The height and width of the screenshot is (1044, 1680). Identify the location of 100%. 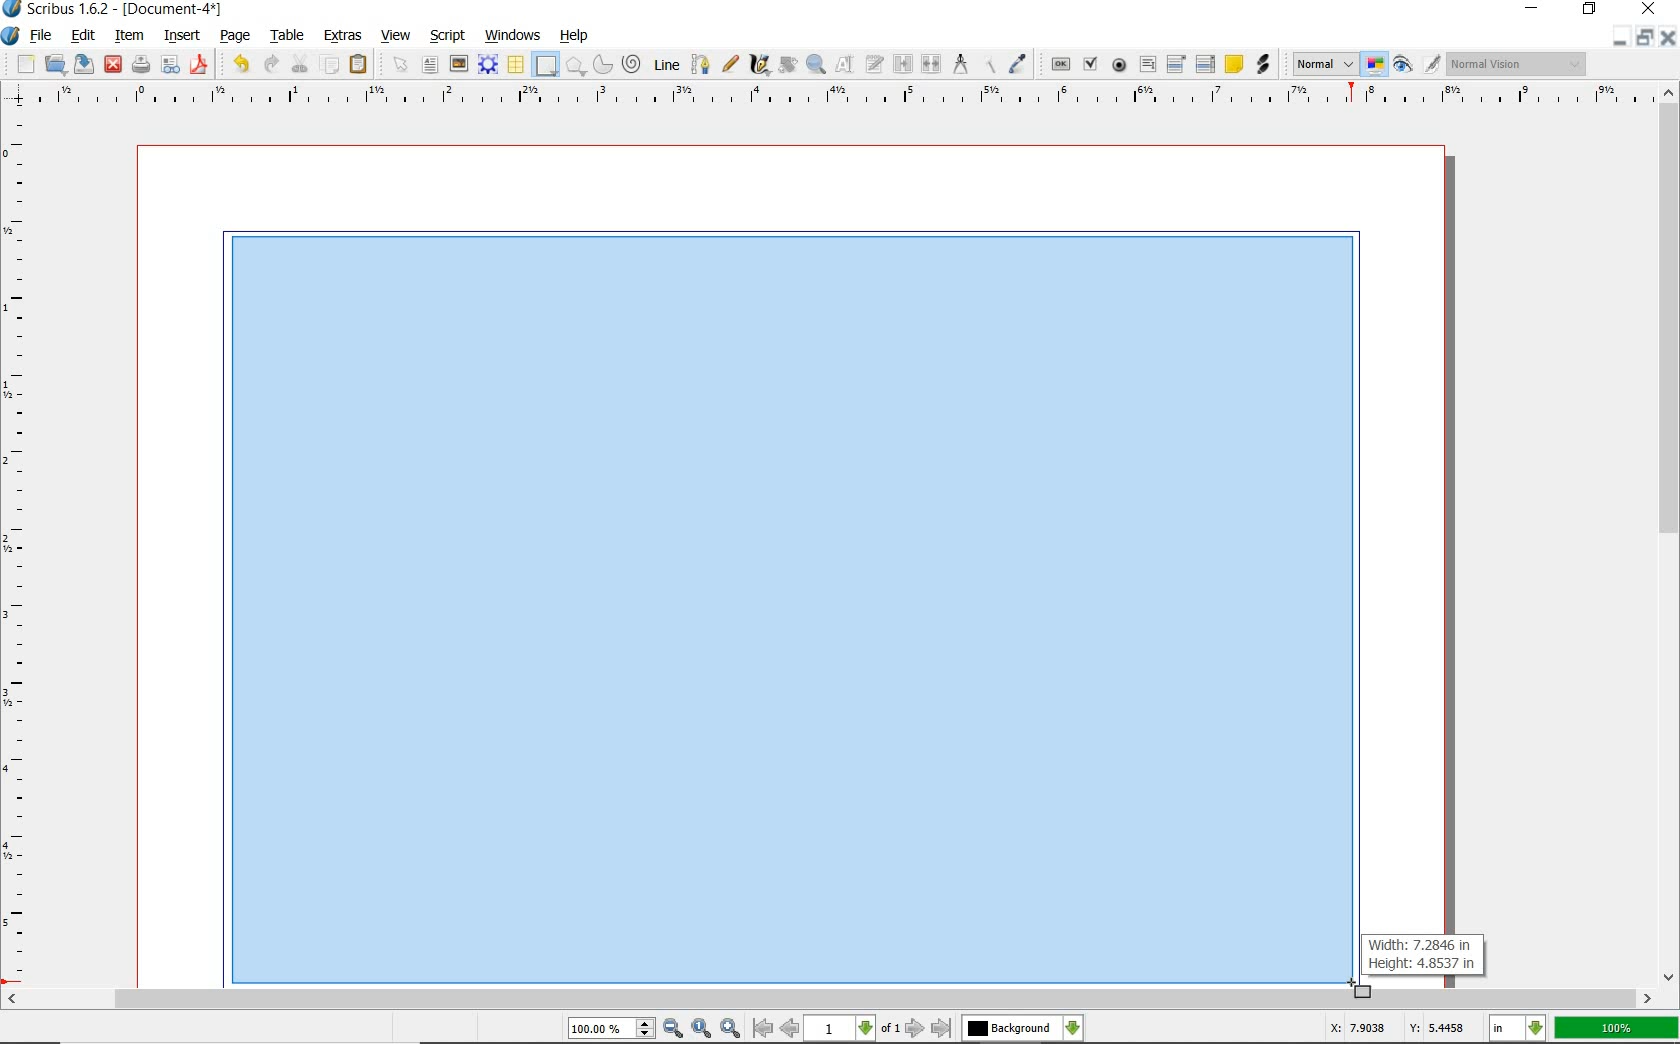
(1616, 1028).